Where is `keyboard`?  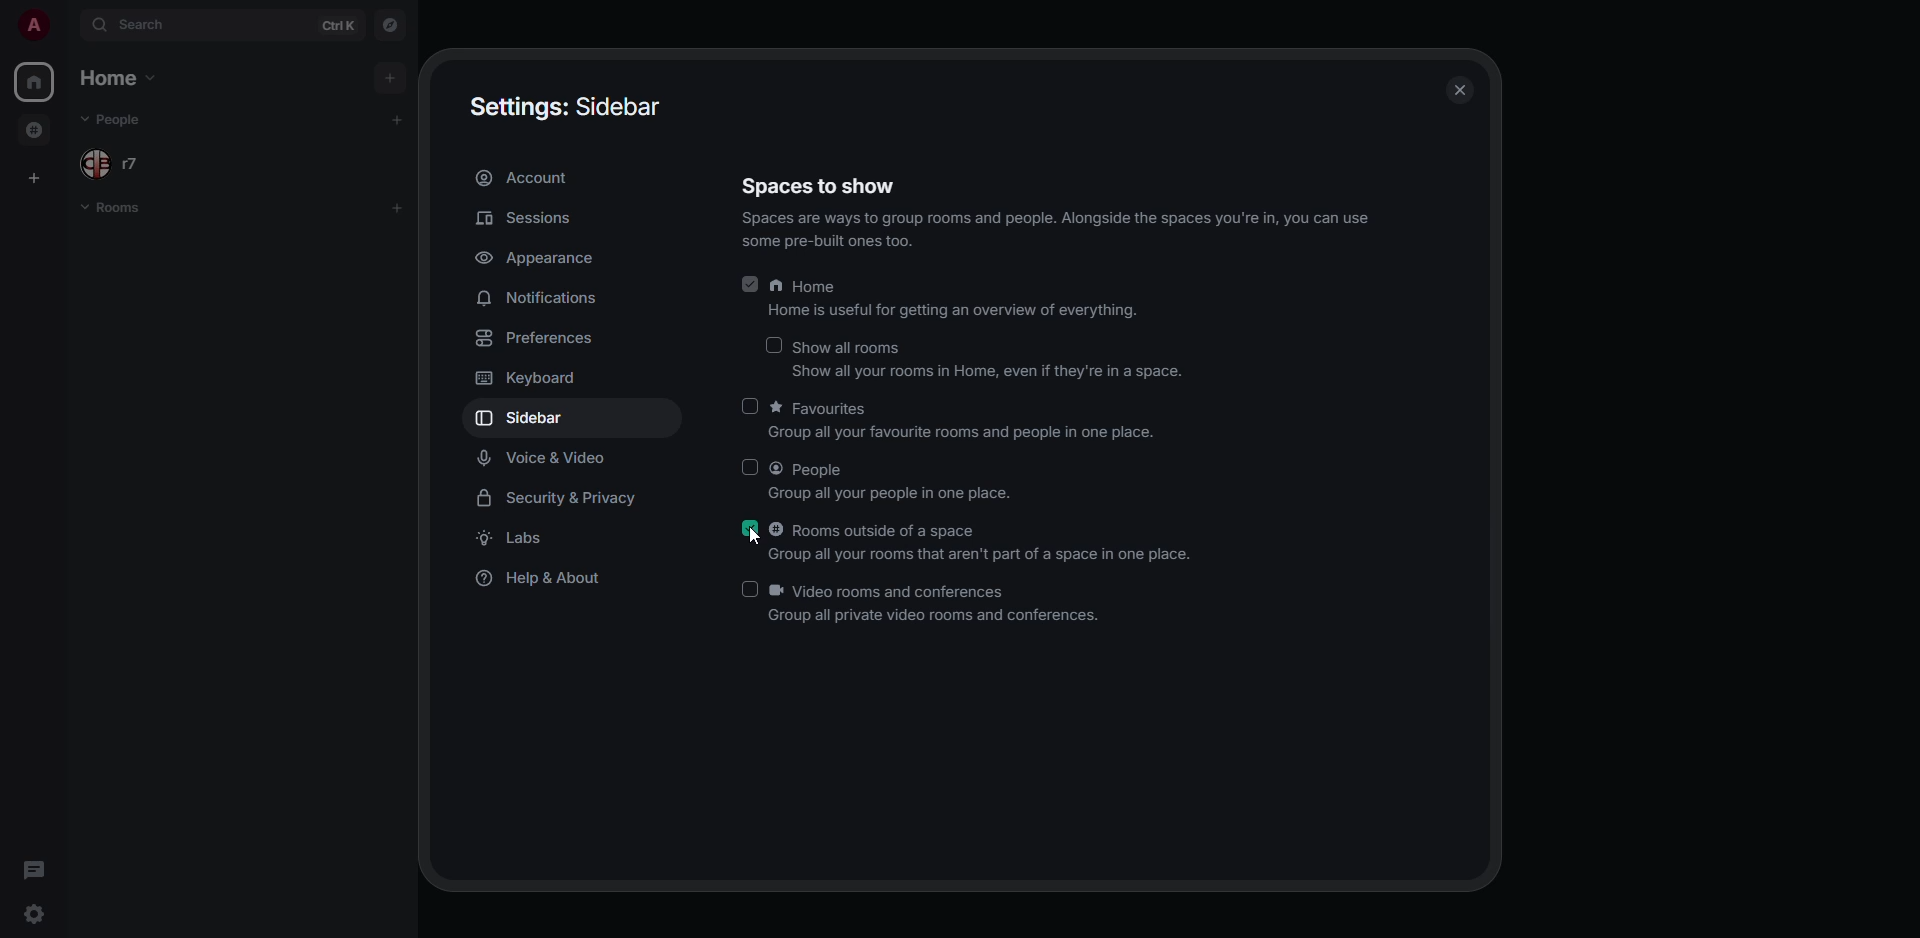
keyboard is located at coordinates (526, 381).